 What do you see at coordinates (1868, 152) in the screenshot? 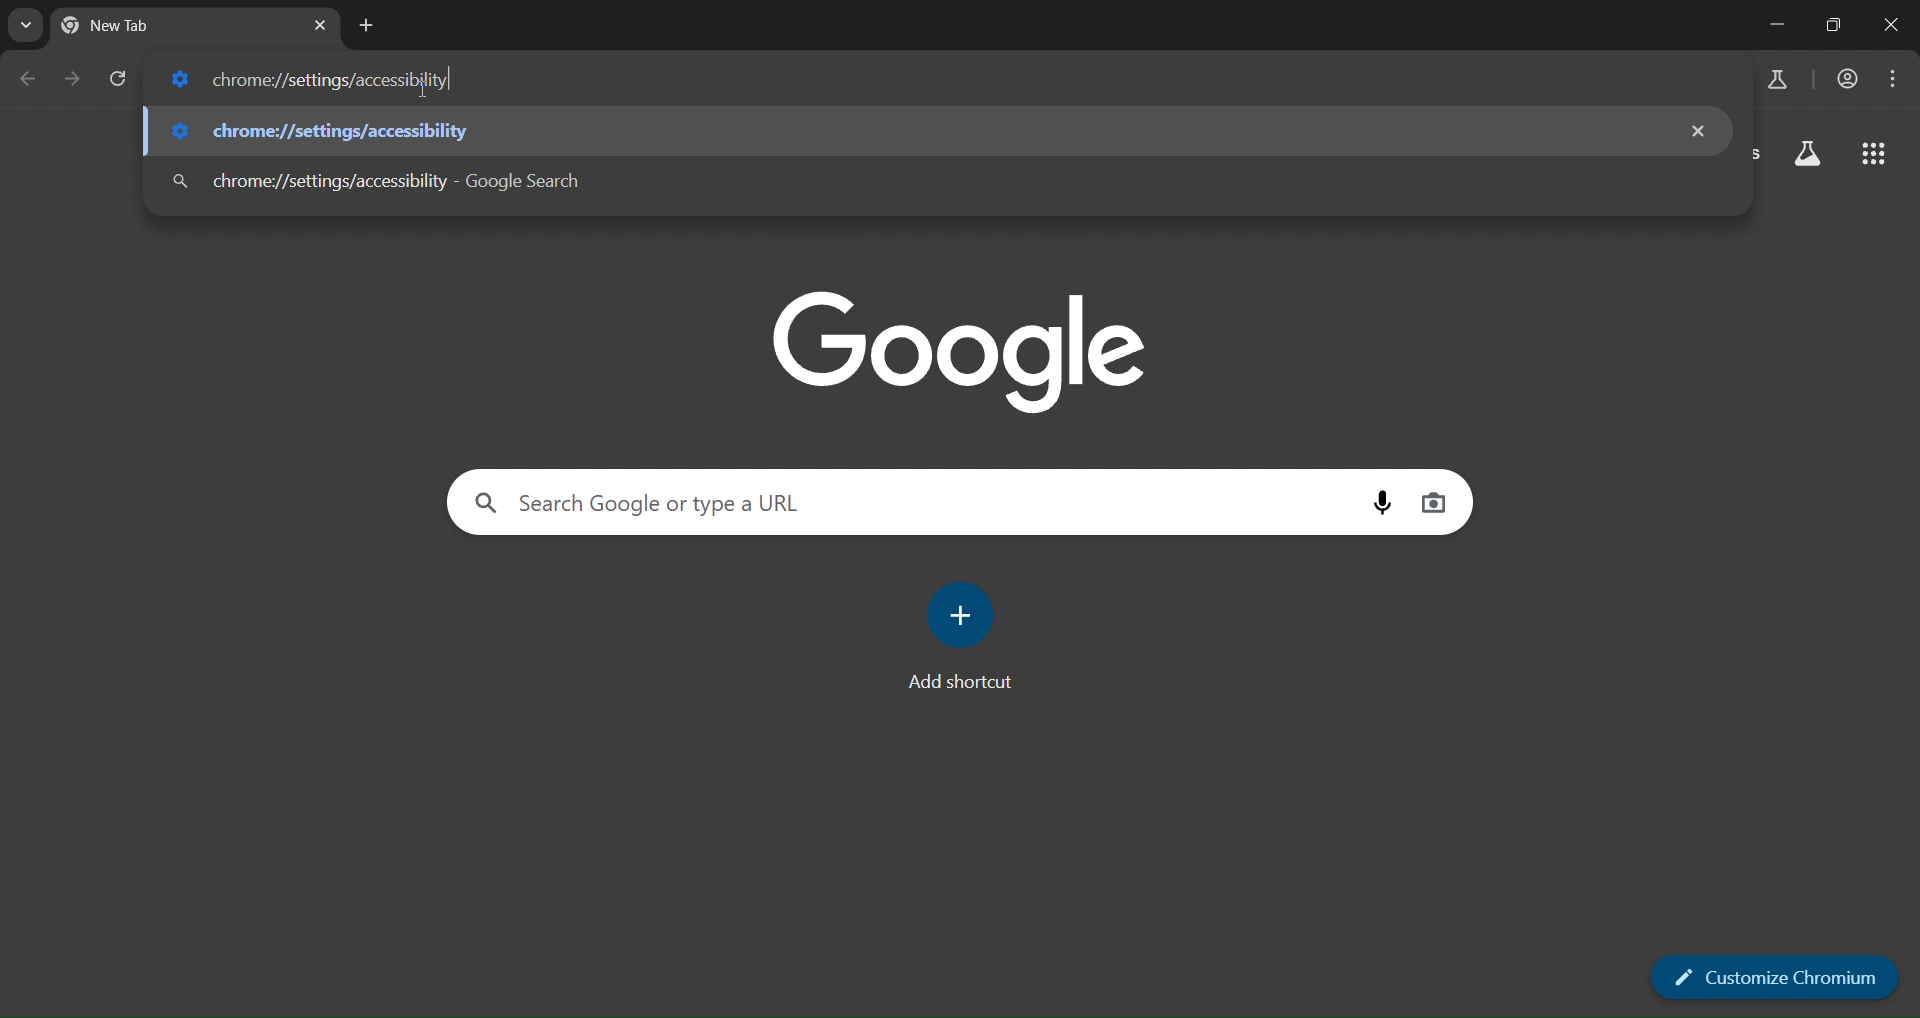
I see `google apps` at bounding box center [1868, 152].